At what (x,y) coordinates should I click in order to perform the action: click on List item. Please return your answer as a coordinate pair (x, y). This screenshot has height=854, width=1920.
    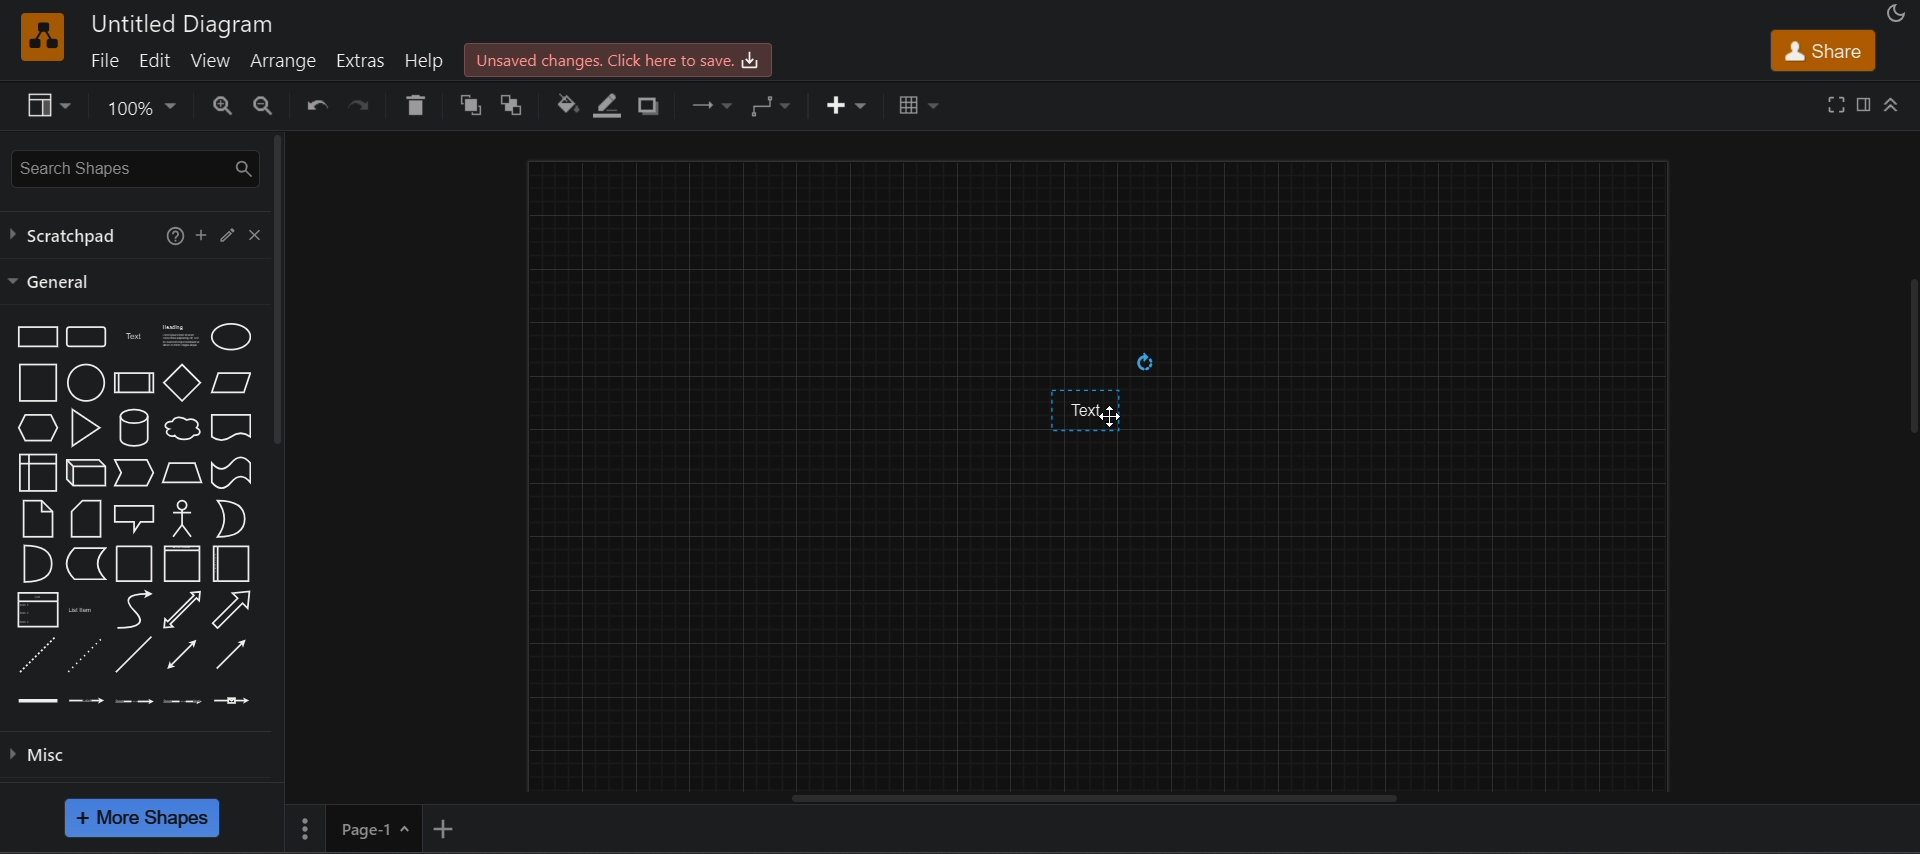
    Looking at the image, I should click on (85, 611).